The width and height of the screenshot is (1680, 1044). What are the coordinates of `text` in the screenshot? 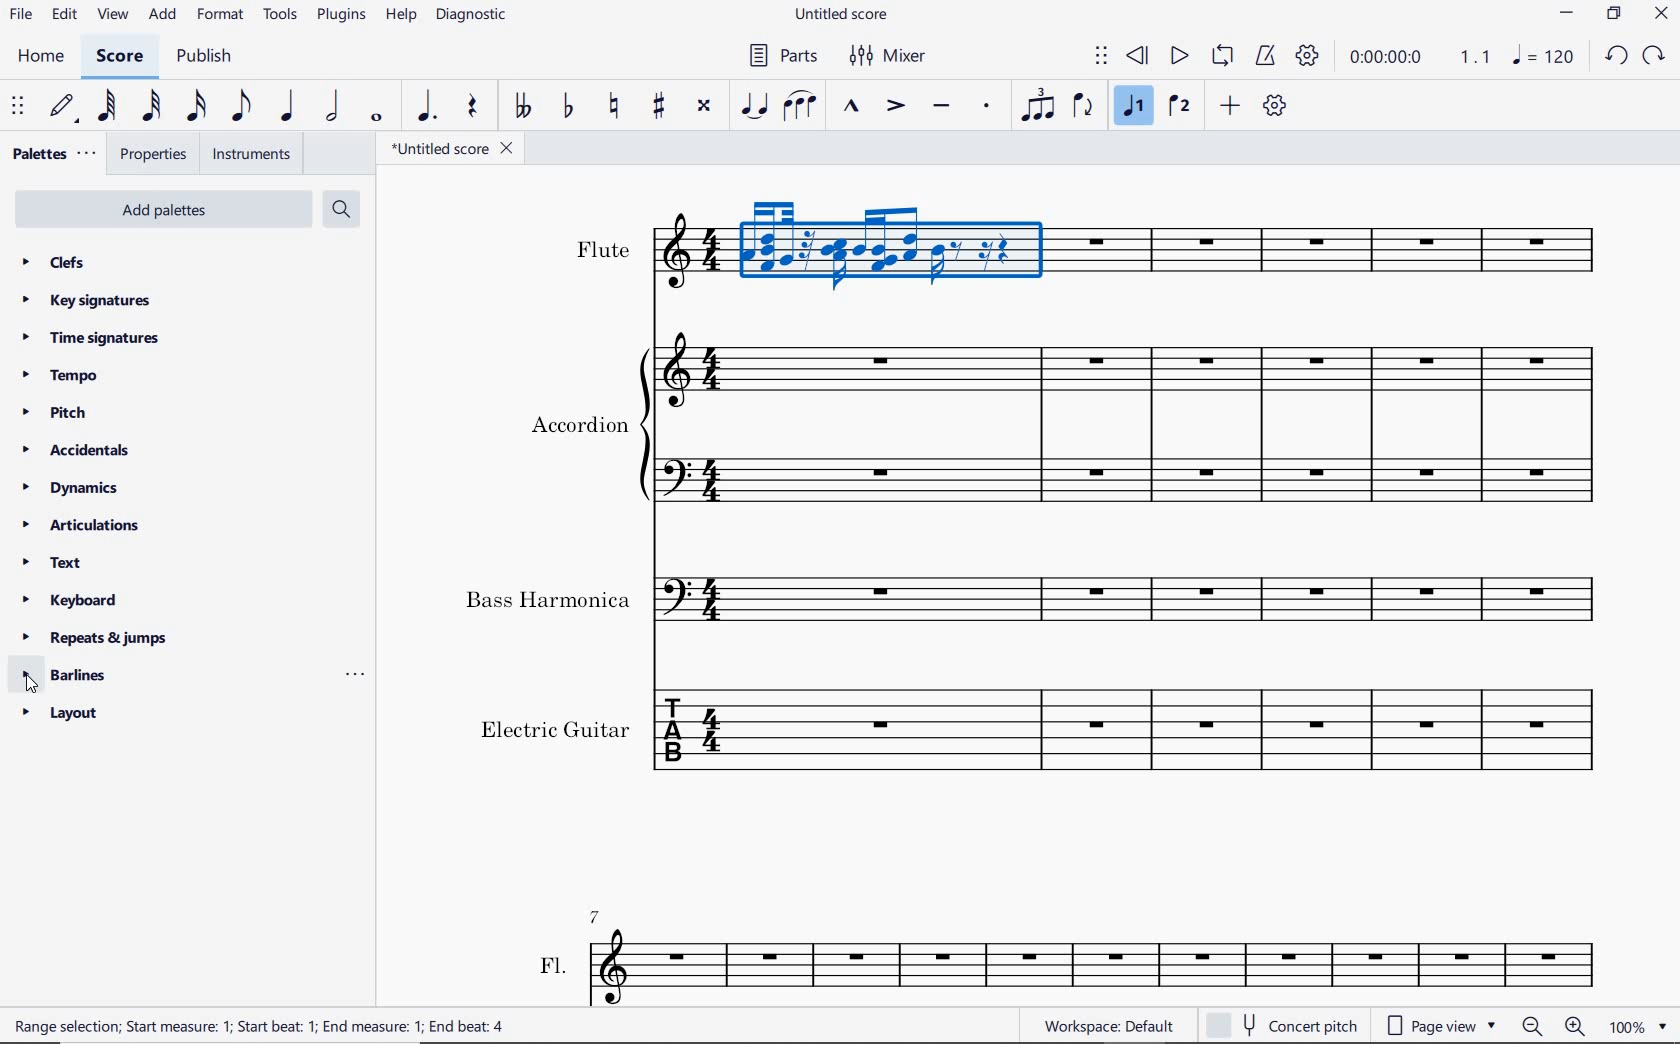 It's located at (603, 249).